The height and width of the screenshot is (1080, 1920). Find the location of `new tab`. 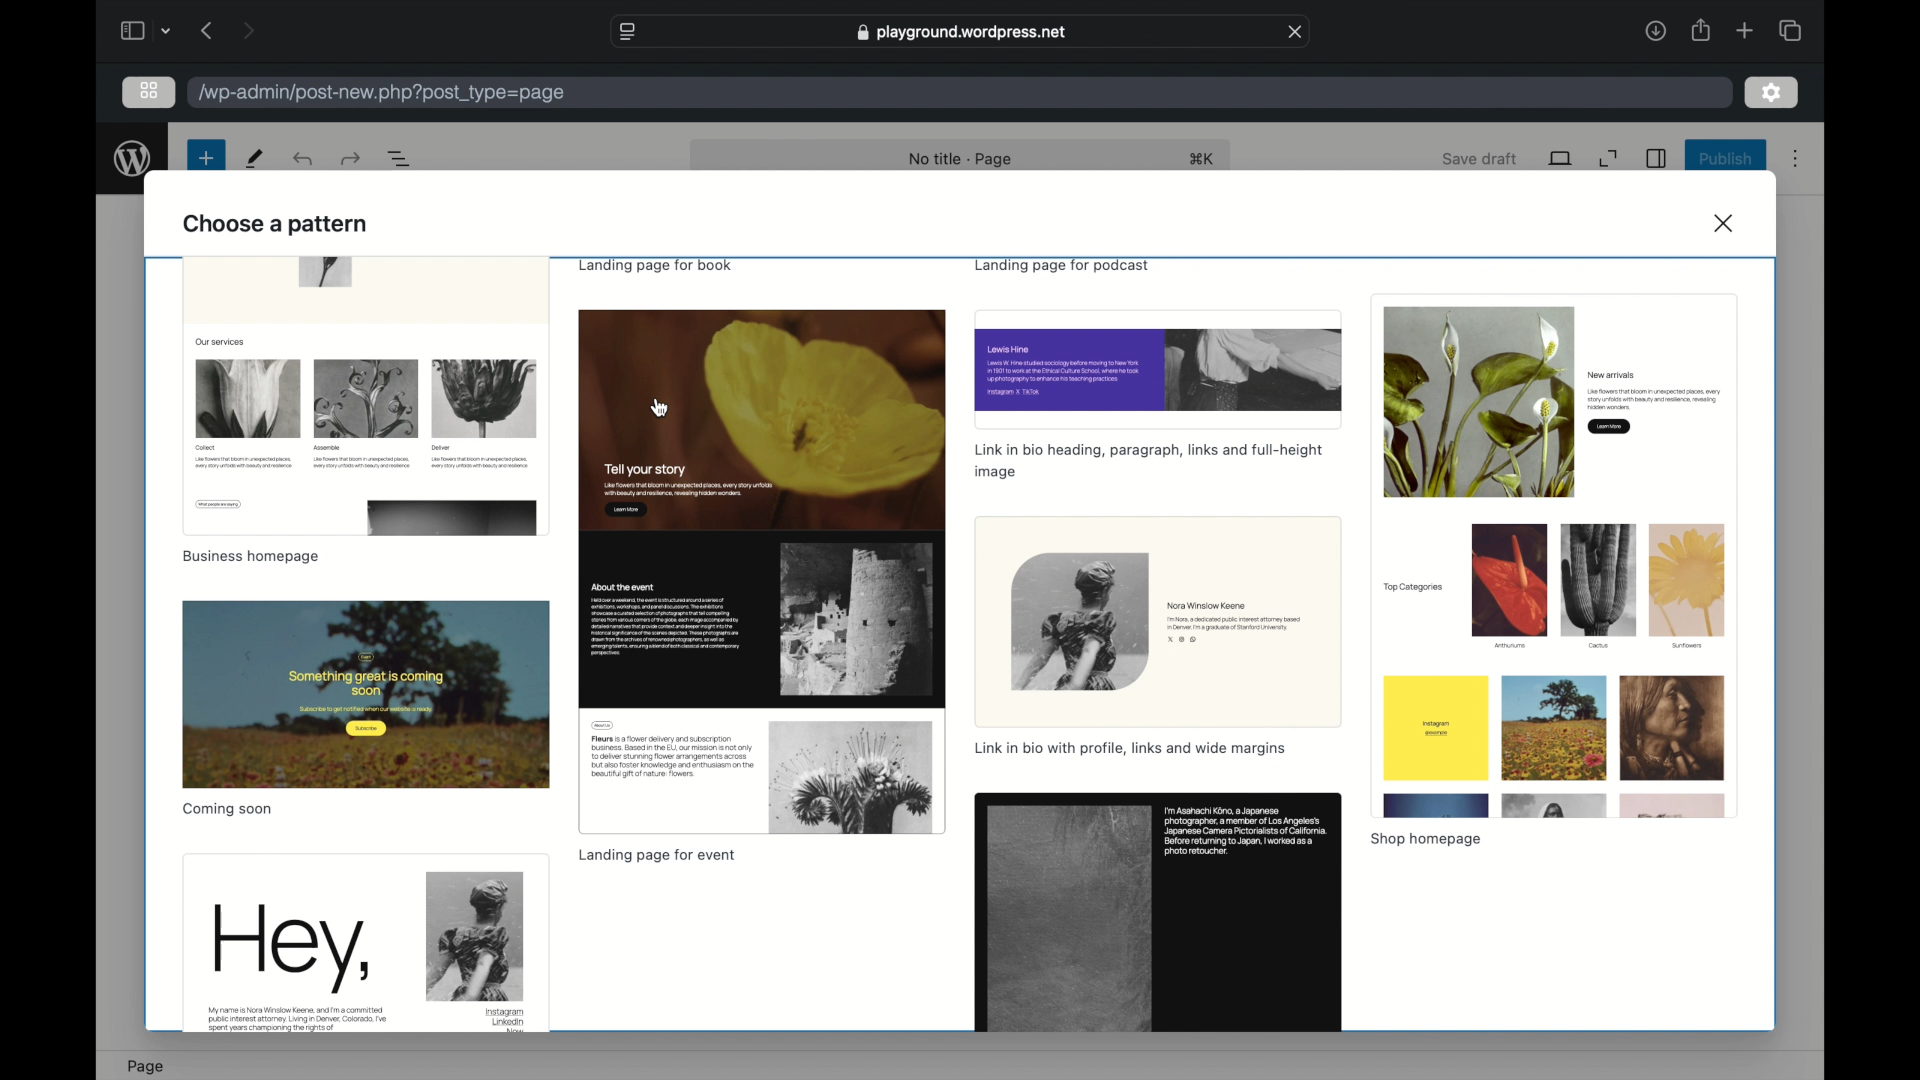

new tab is located at coordinates (1744, 30).